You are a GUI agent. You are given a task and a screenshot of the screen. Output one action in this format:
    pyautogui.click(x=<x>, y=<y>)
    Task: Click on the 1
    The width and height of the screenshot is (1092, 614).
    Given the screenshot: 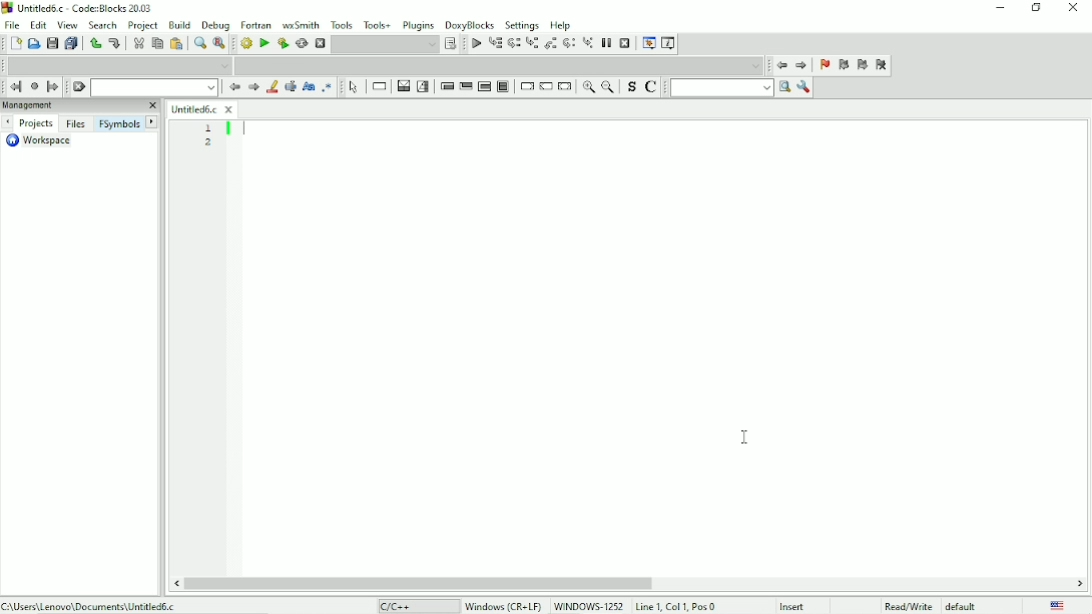 What is the action you would take?
    pyautogui.click(x=209, y=127)
    